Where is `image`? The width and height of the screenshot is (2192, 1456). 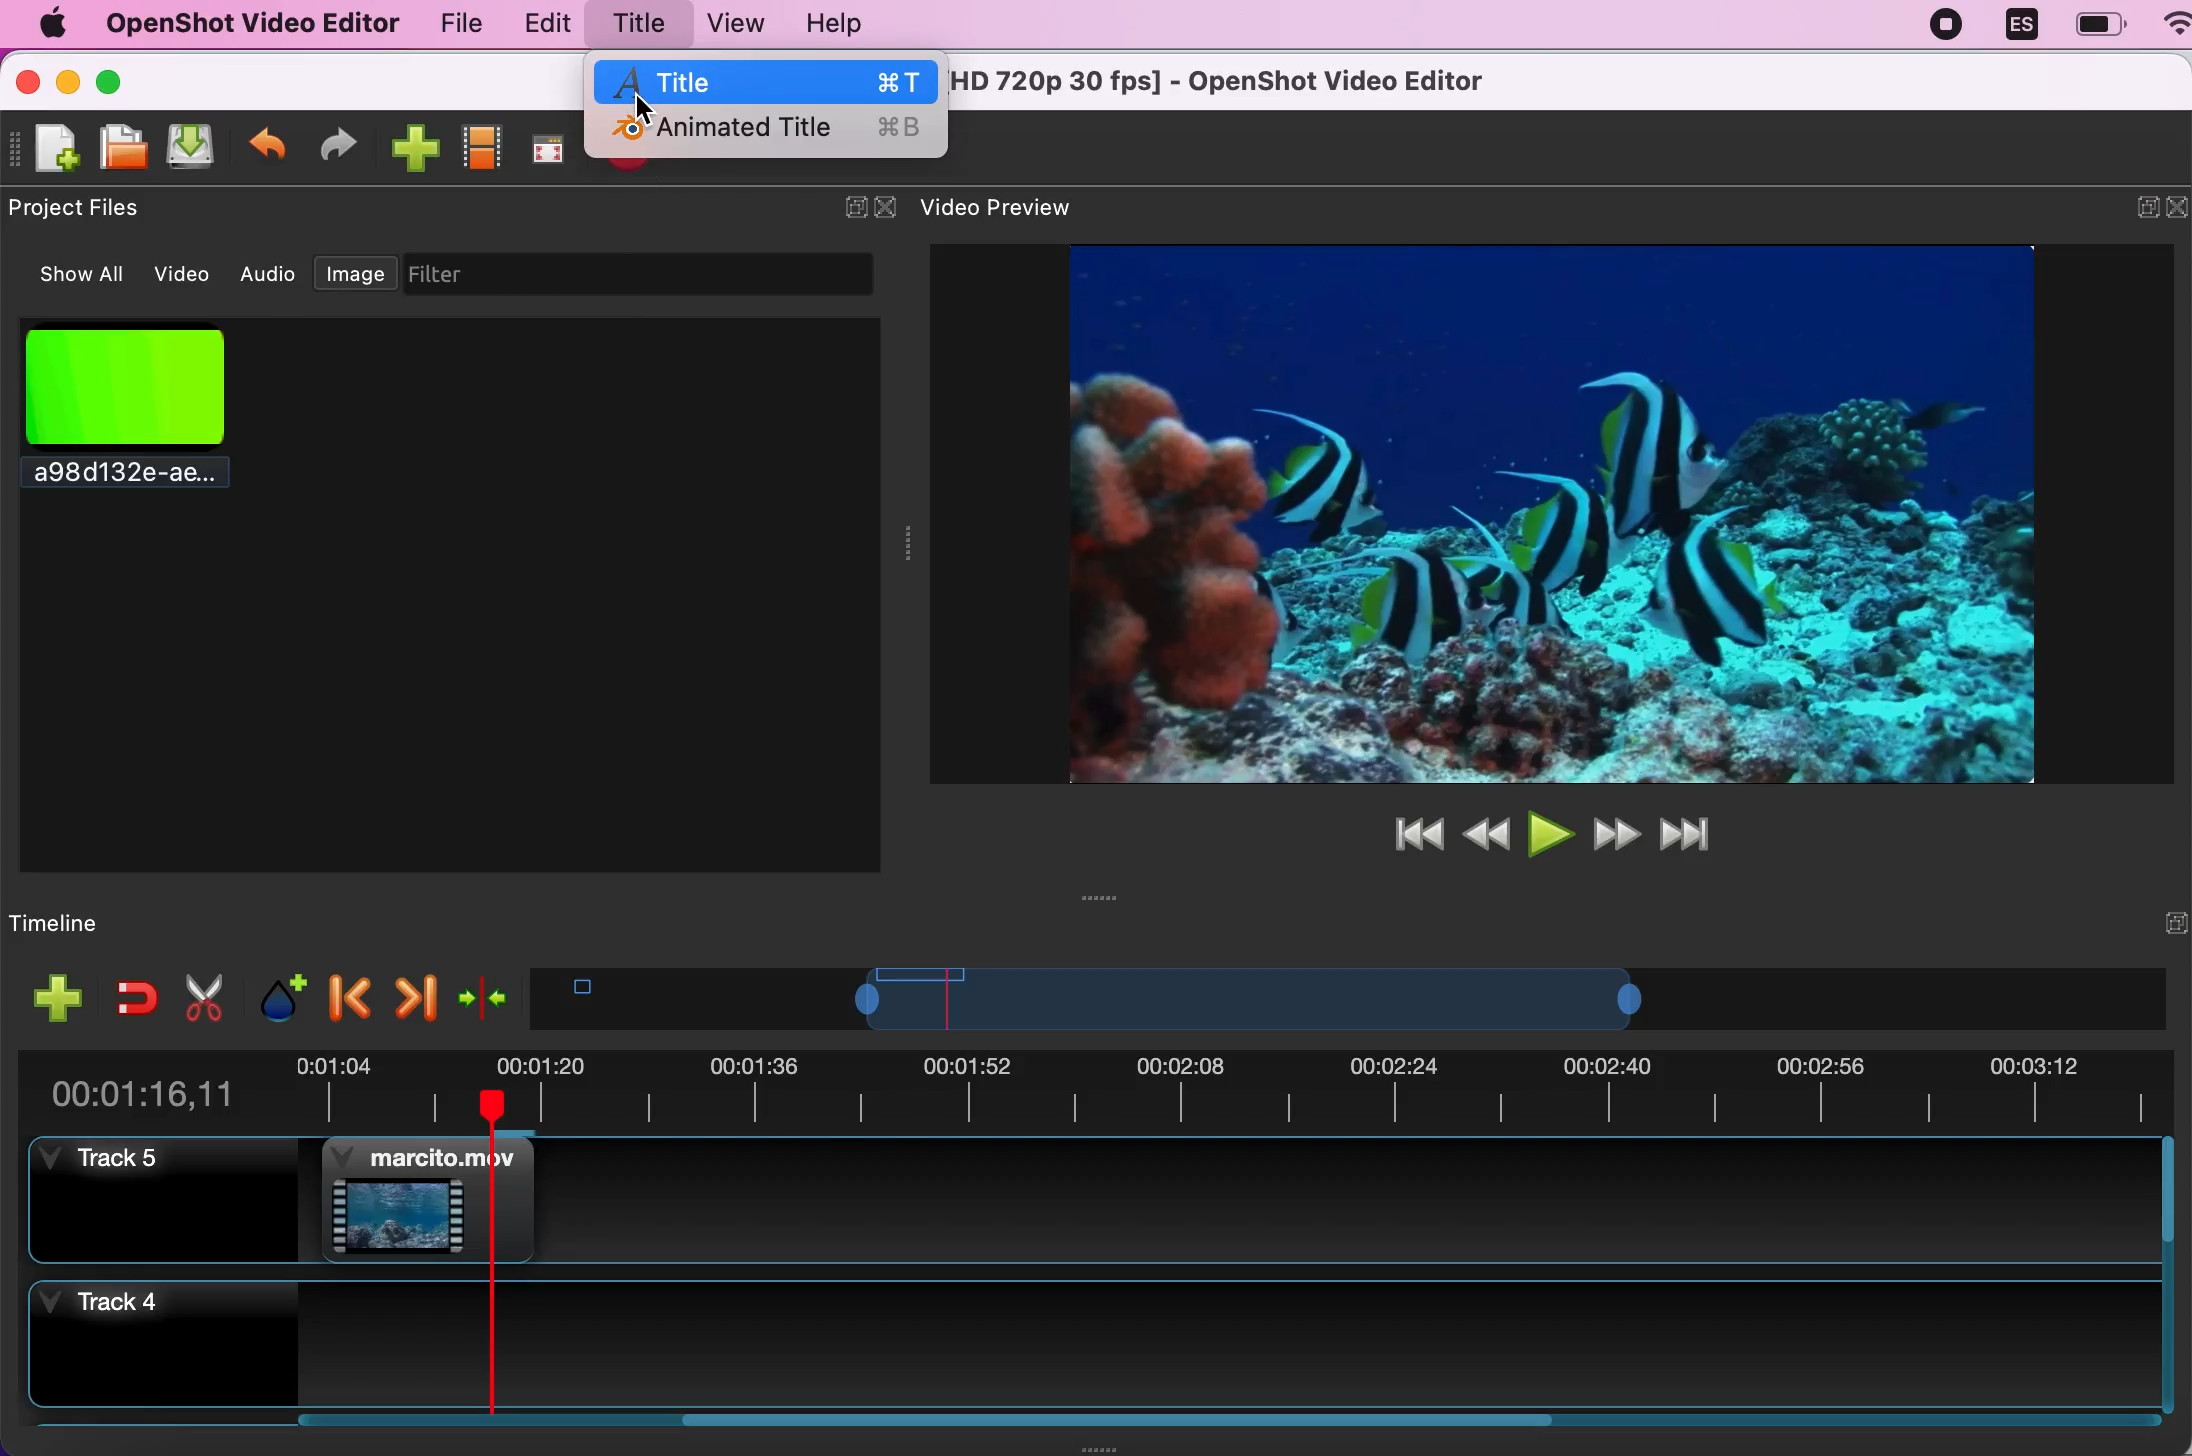 image is located at coordinates (356, 269).